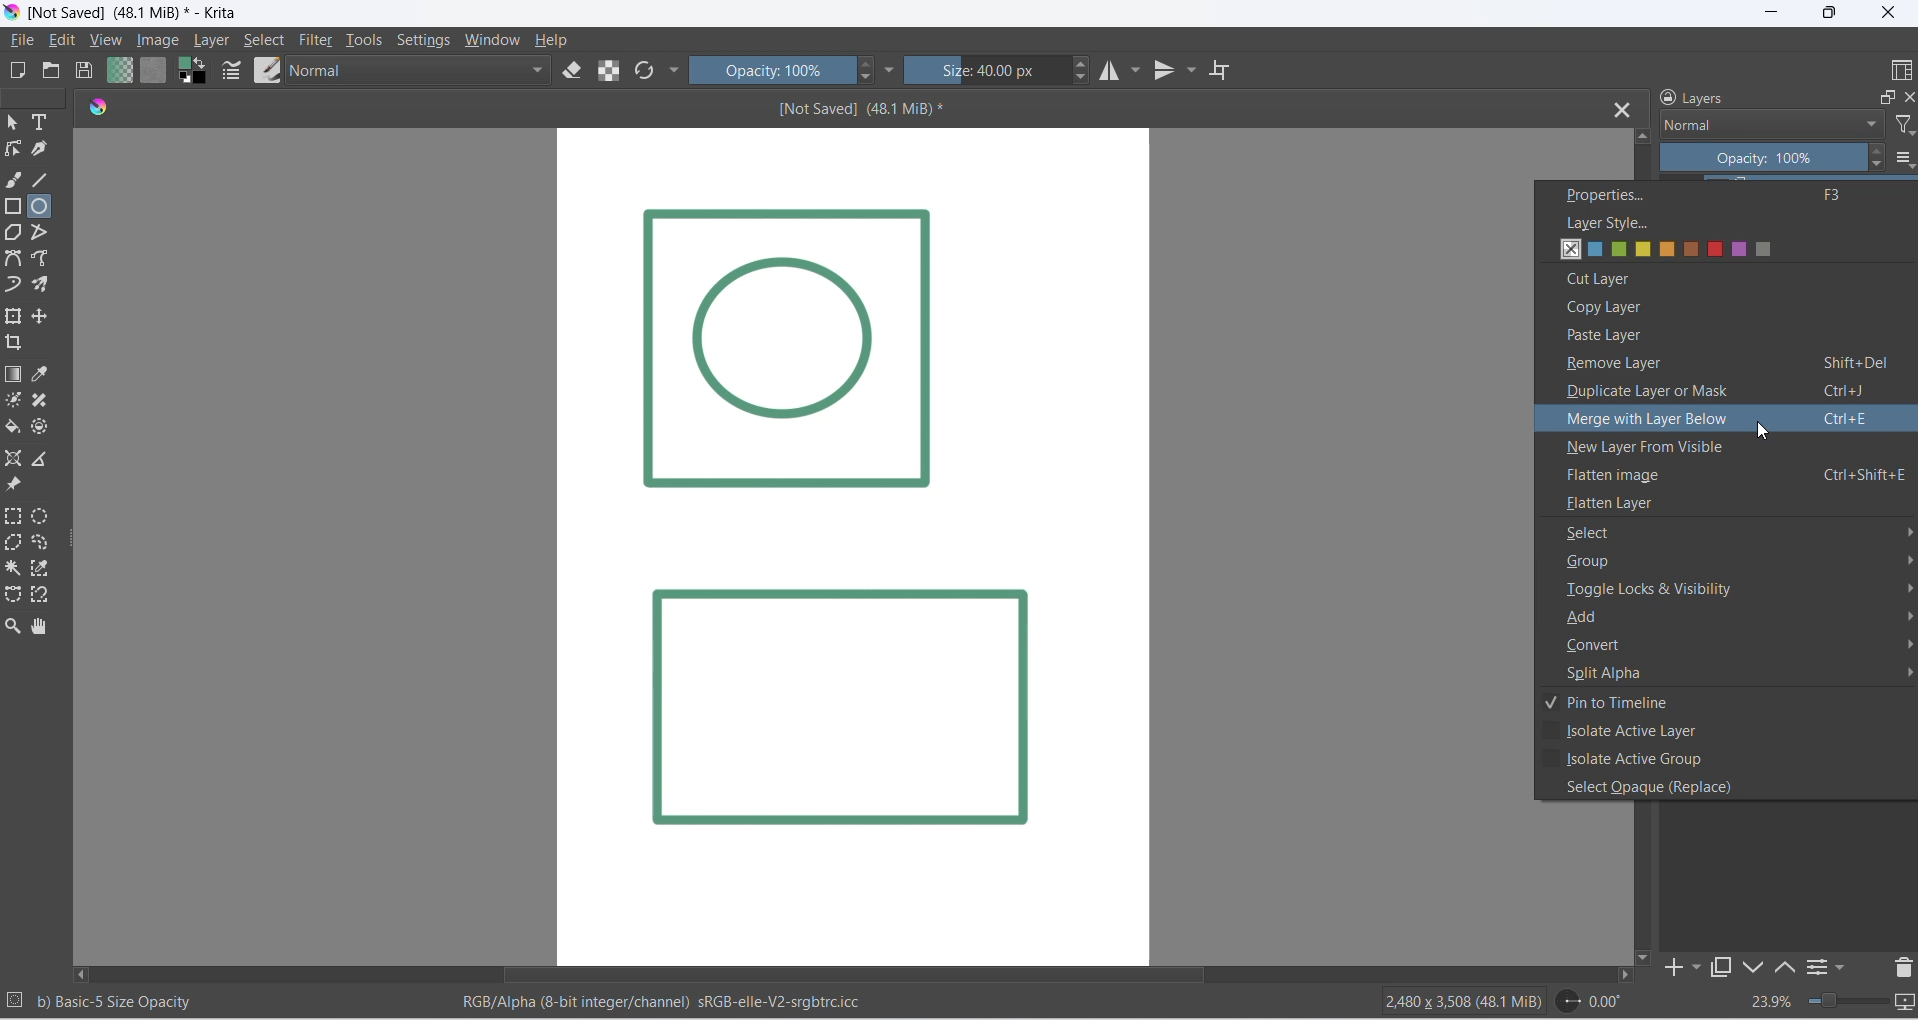 This screenshot has width=1918, height=1020. Describe the element at coordinates (1722, 648) in the screenshot. I see `convert` at that location.